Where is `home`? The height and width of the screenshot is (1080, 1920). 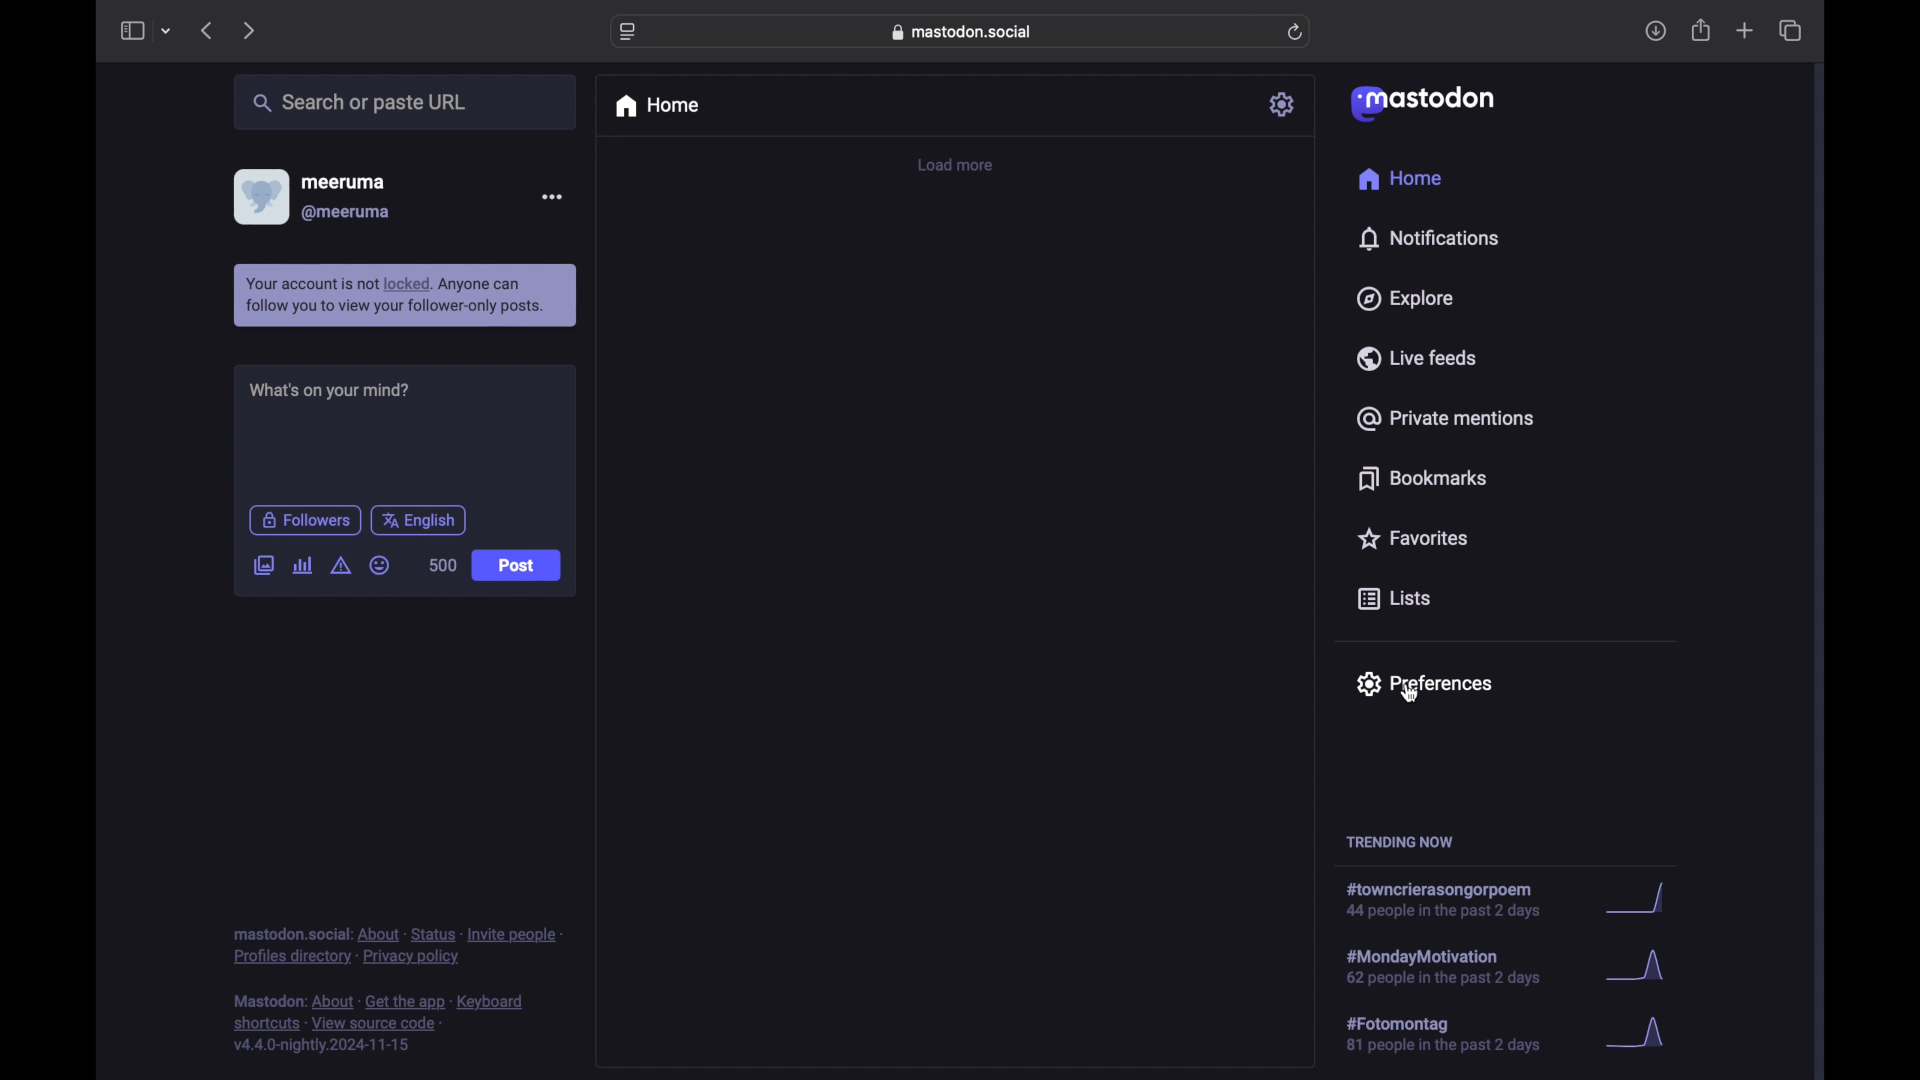
home is located at coordinates (1402, 178).